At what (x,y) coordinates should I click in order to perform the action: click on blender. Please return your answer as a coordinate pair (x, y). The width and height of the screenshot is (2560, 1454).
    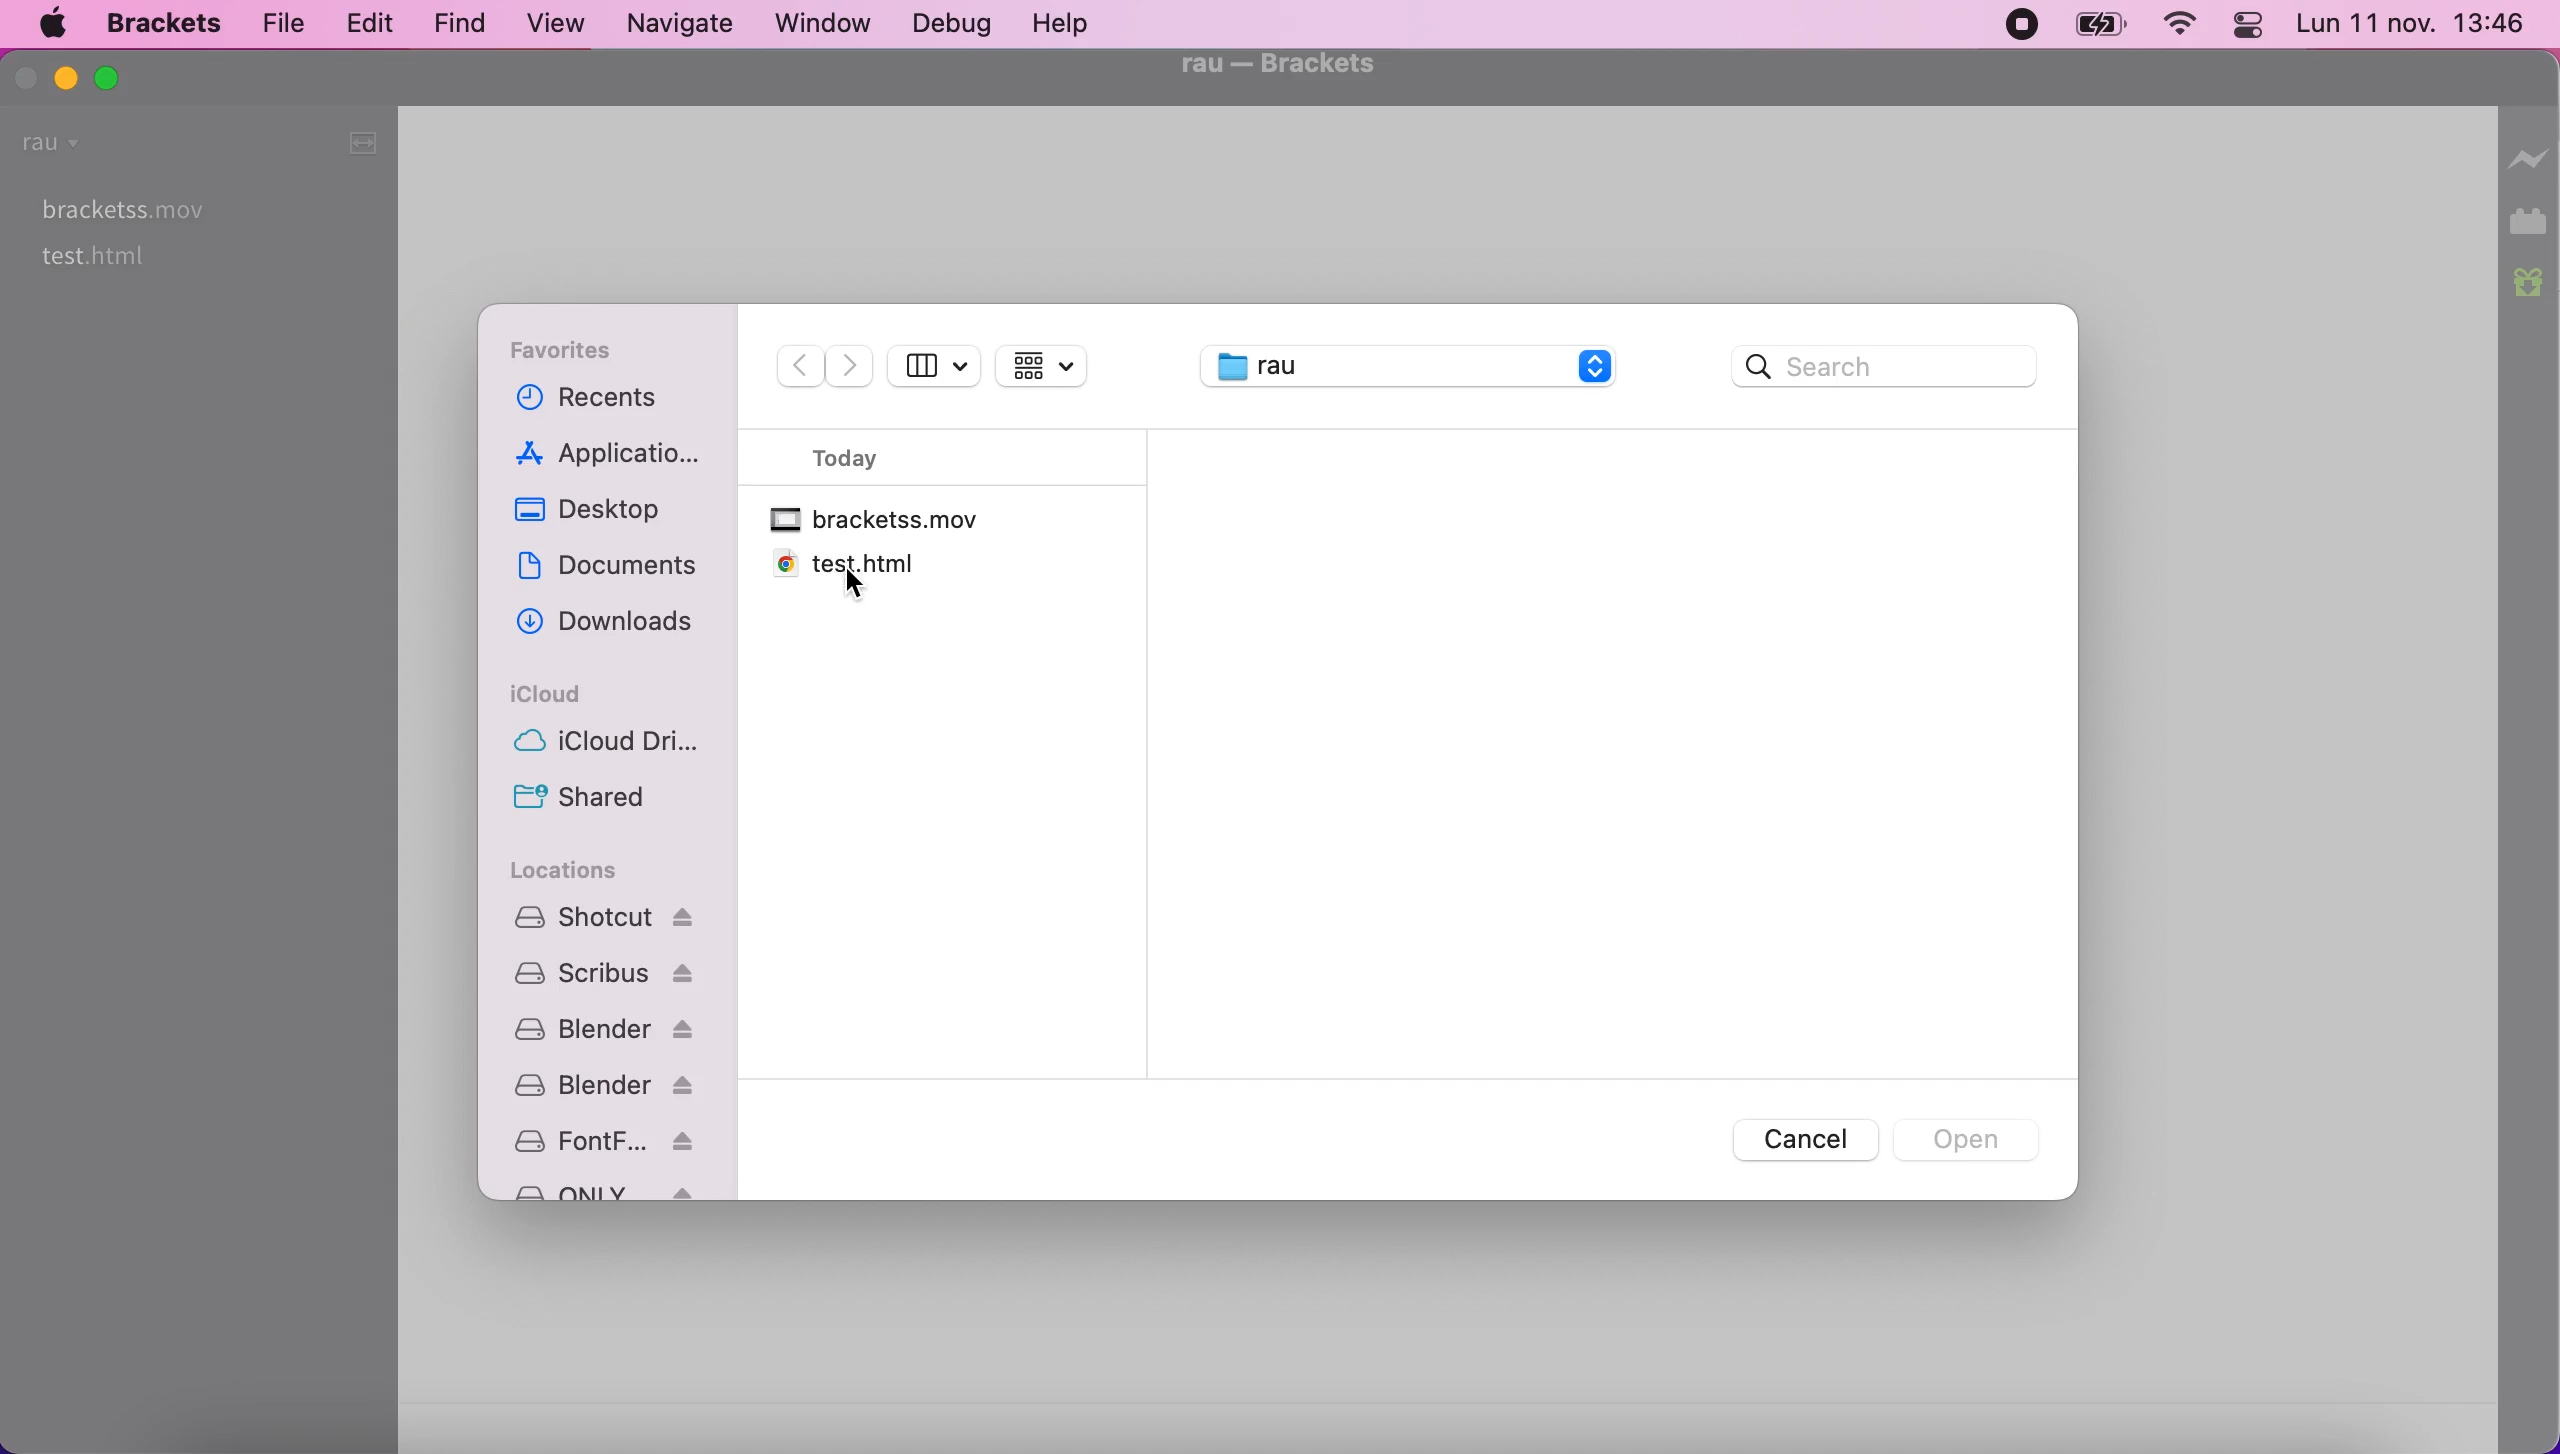
    Looking at the image, I should click on (613, 1035).